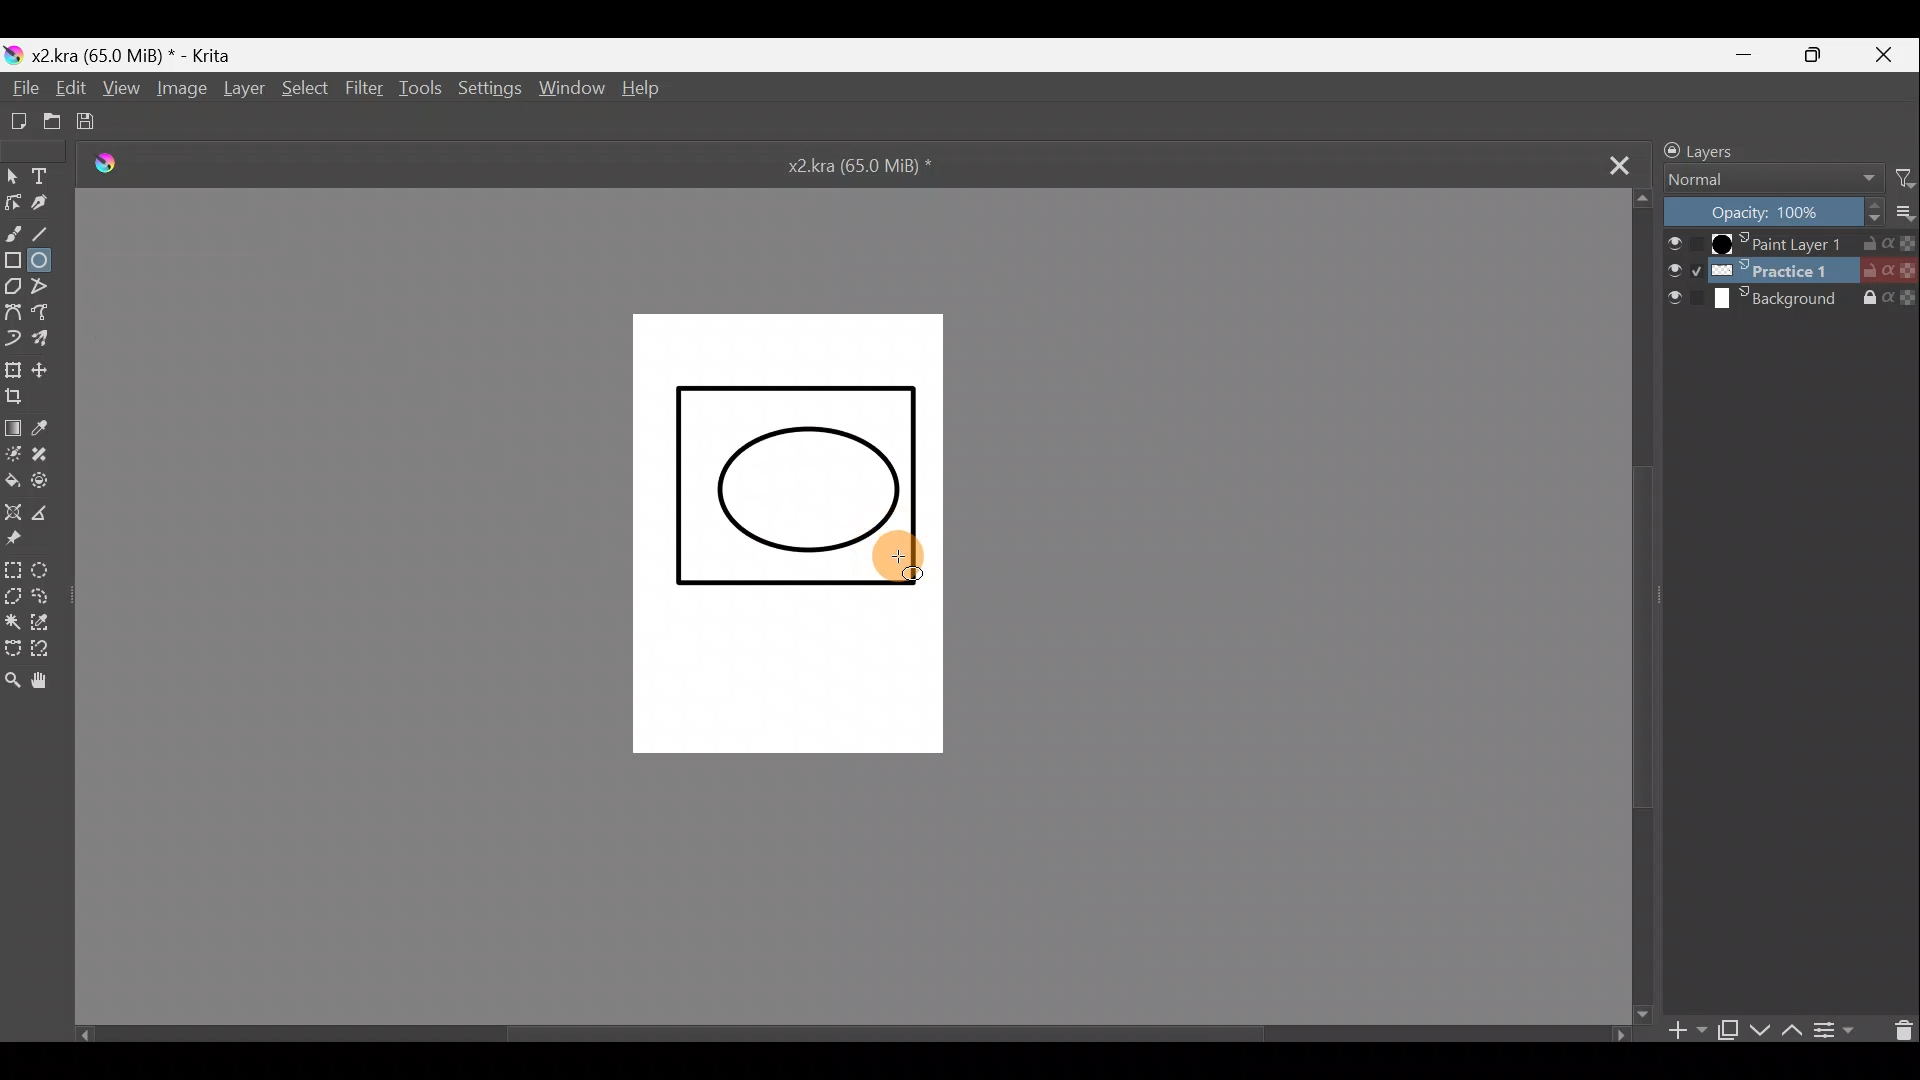 The image size is (1920, 1080). Describe the element at coordinates (1645, 605) in the screenshot. I see `Scroll bar` at that location.